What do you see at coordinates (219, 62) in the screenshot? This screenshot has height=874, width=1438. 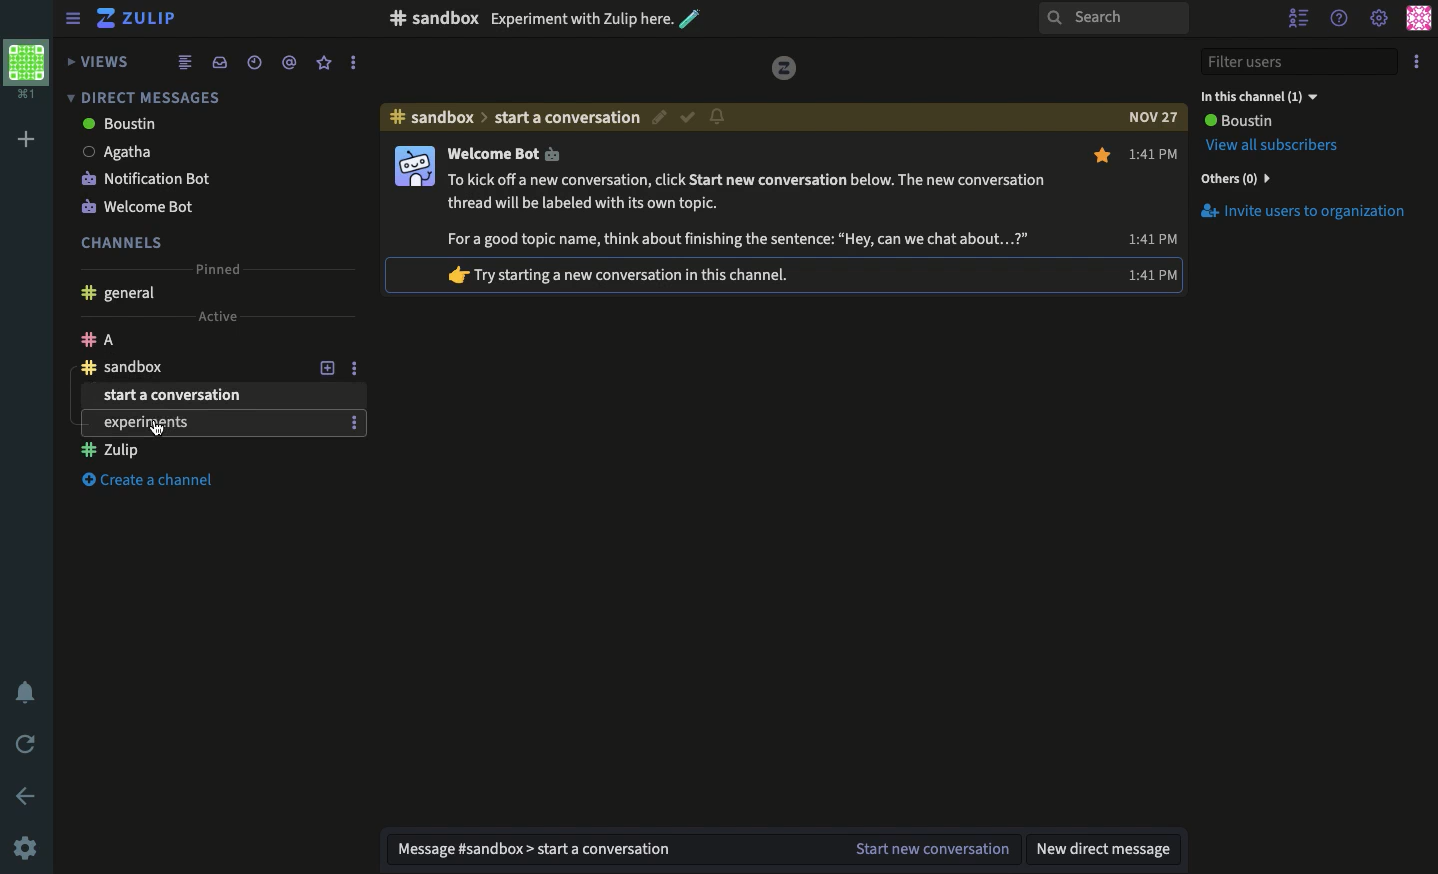 I see `Inbox` at bounding box center [219, 62].